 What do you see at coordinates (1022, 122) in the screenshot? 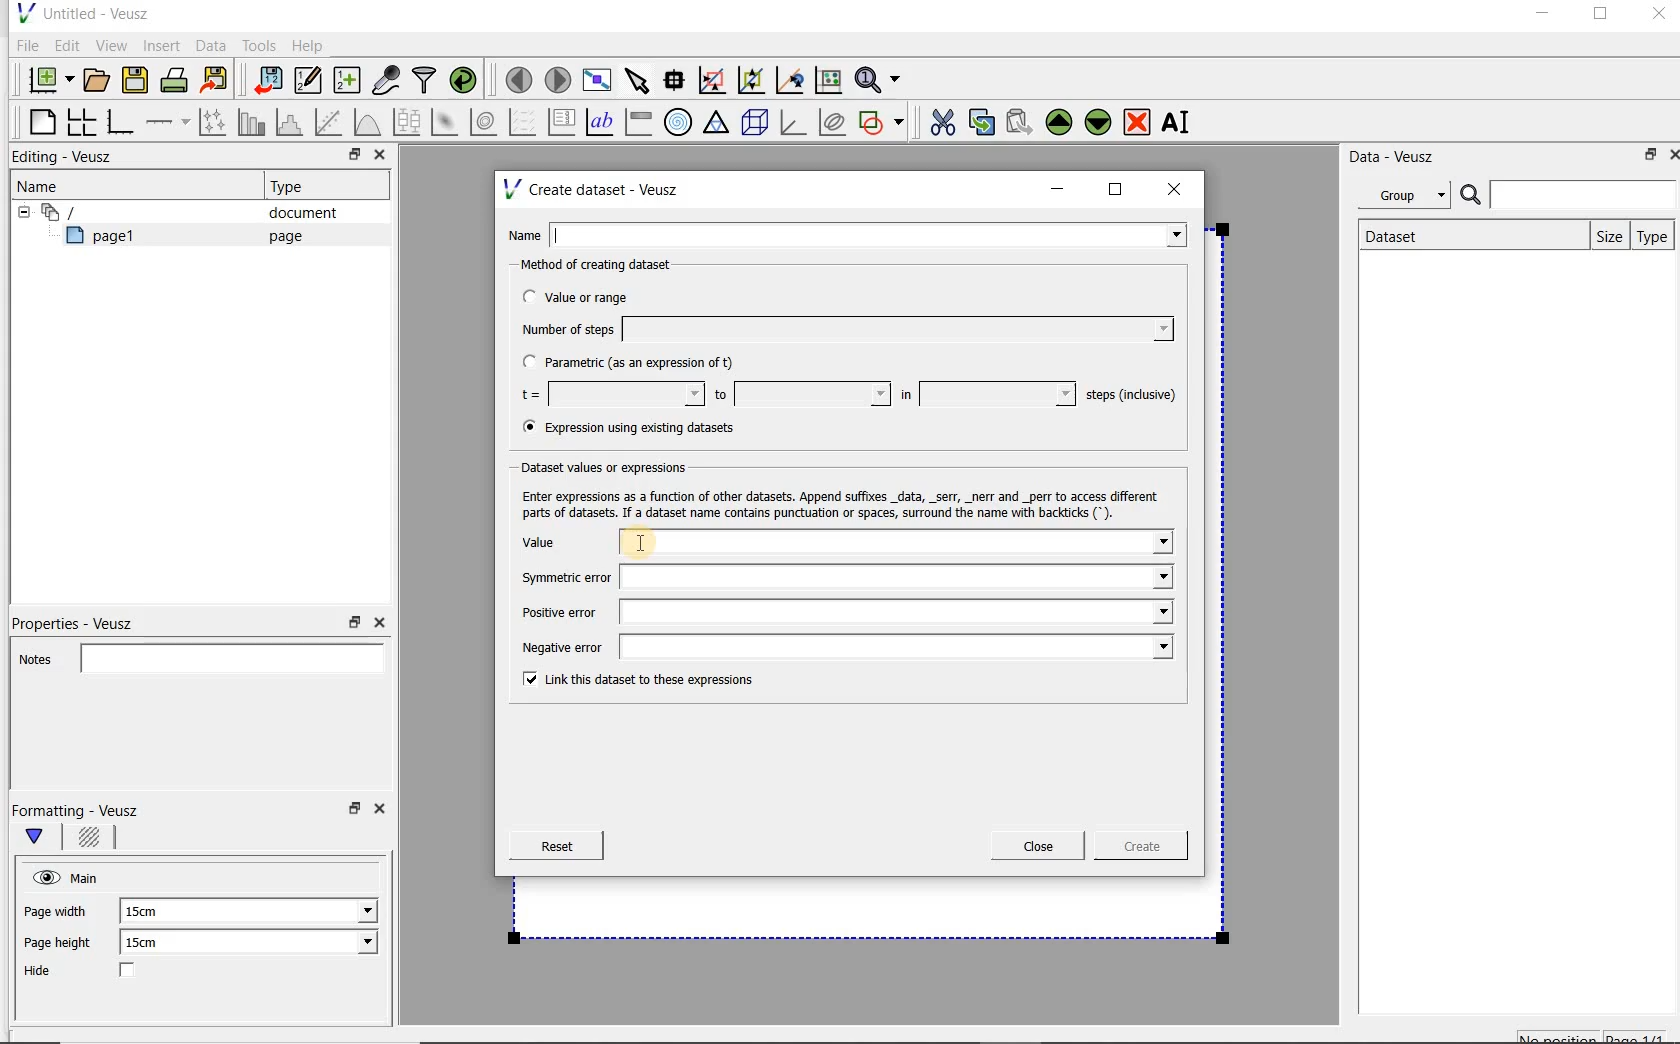
I see `Paste widget from the clipboard` at bounding box center [1022, 122].